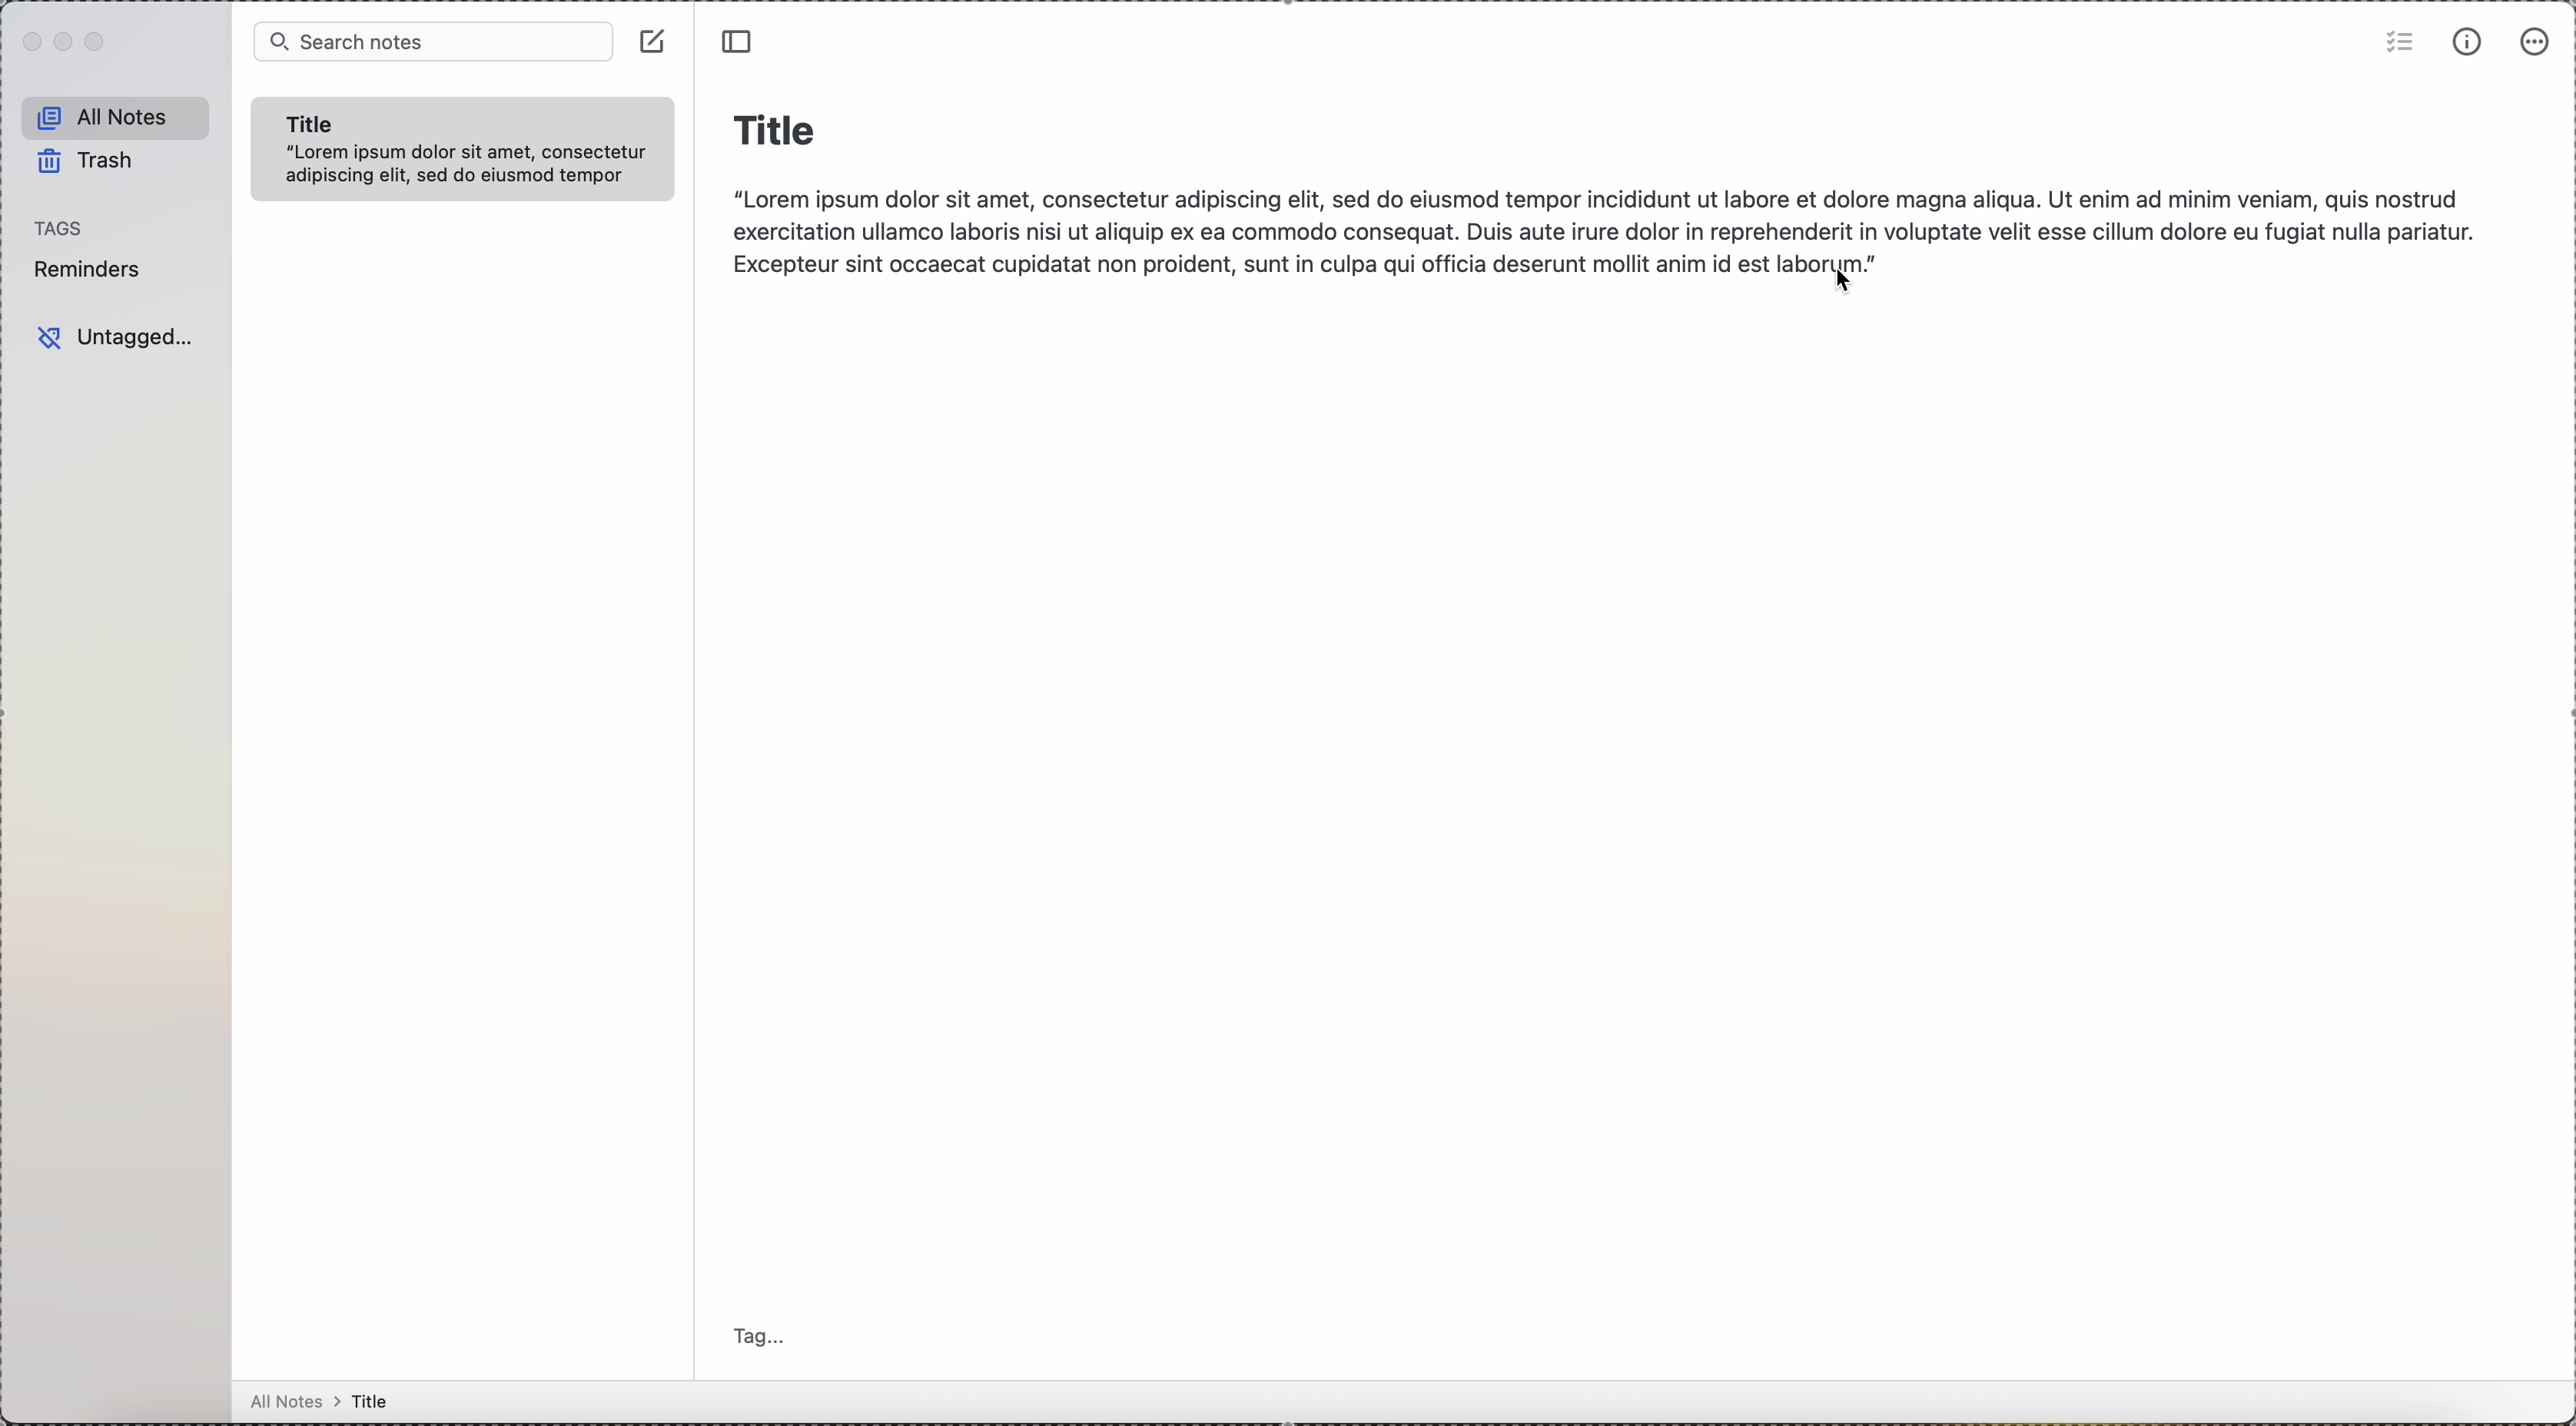 Image resolution: width=2576 pixels, height=1426 pixels. I want to click on tag, so click(763, 1334).